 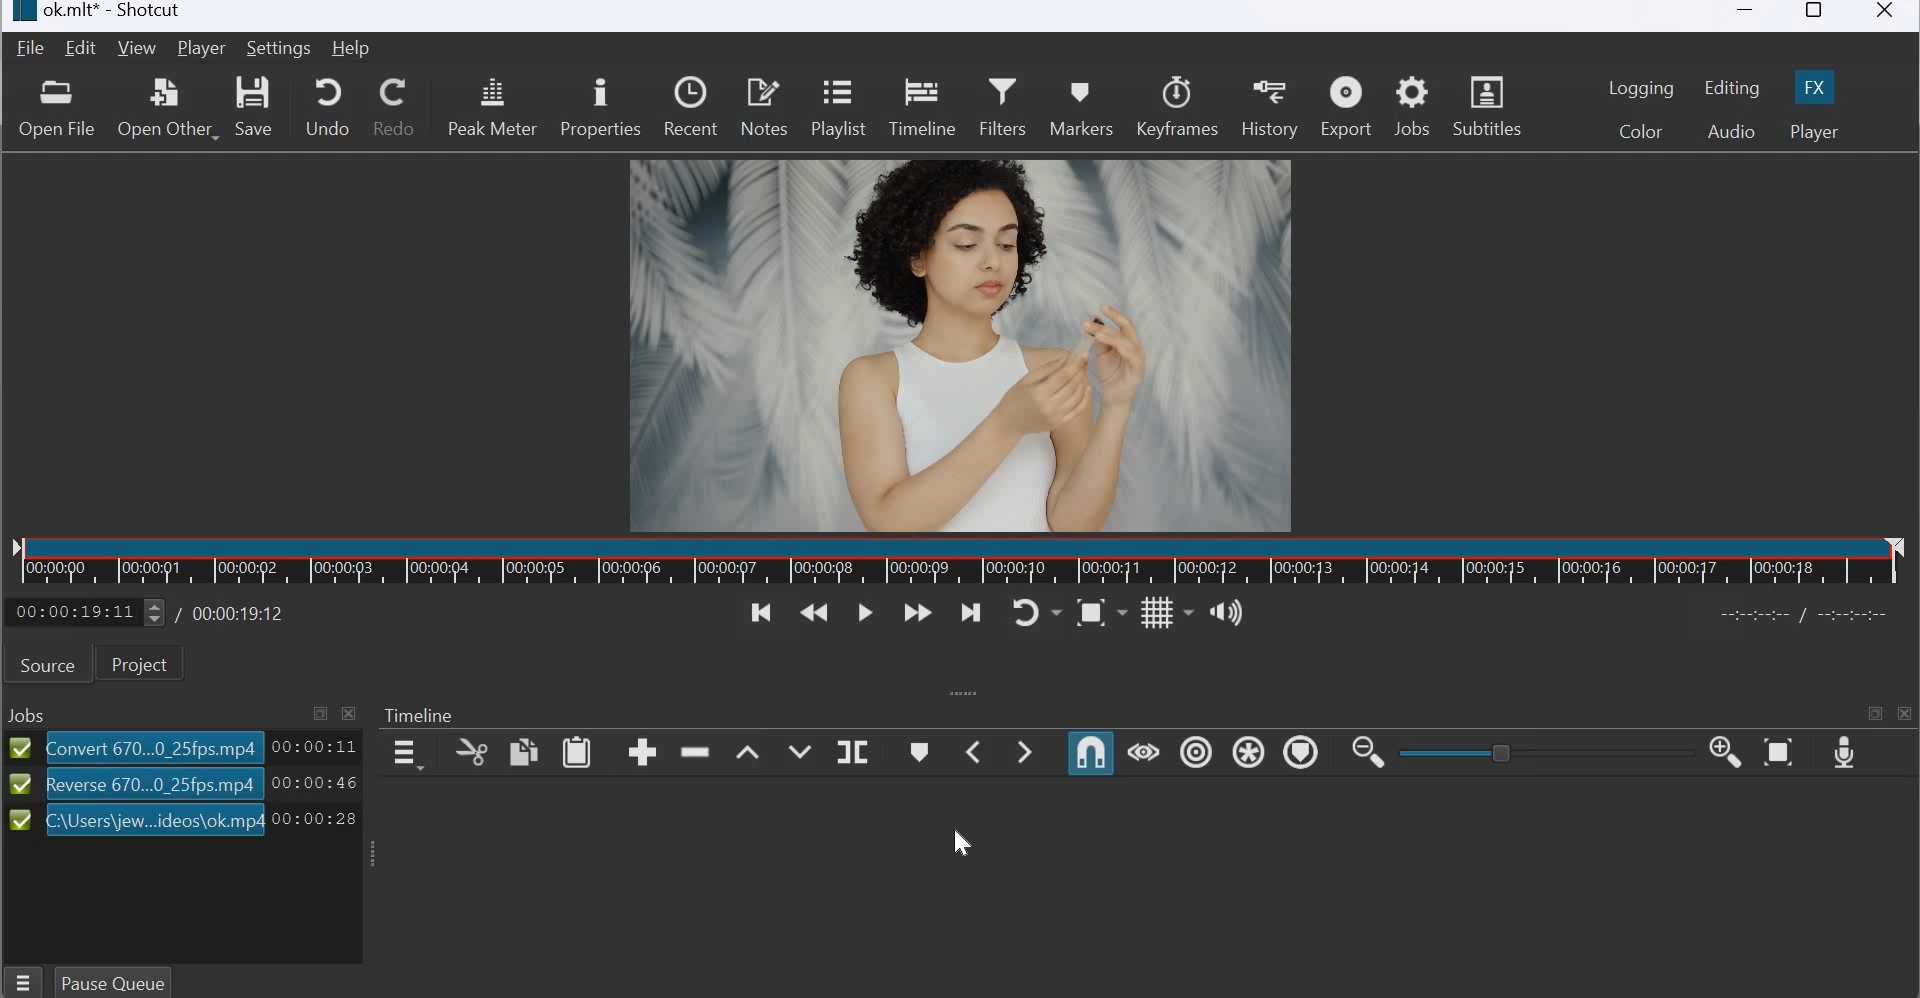 What do you see at coordinates (1732, 88) in the screenshot?
I see `Editing` at bounding box center [1732, 88].